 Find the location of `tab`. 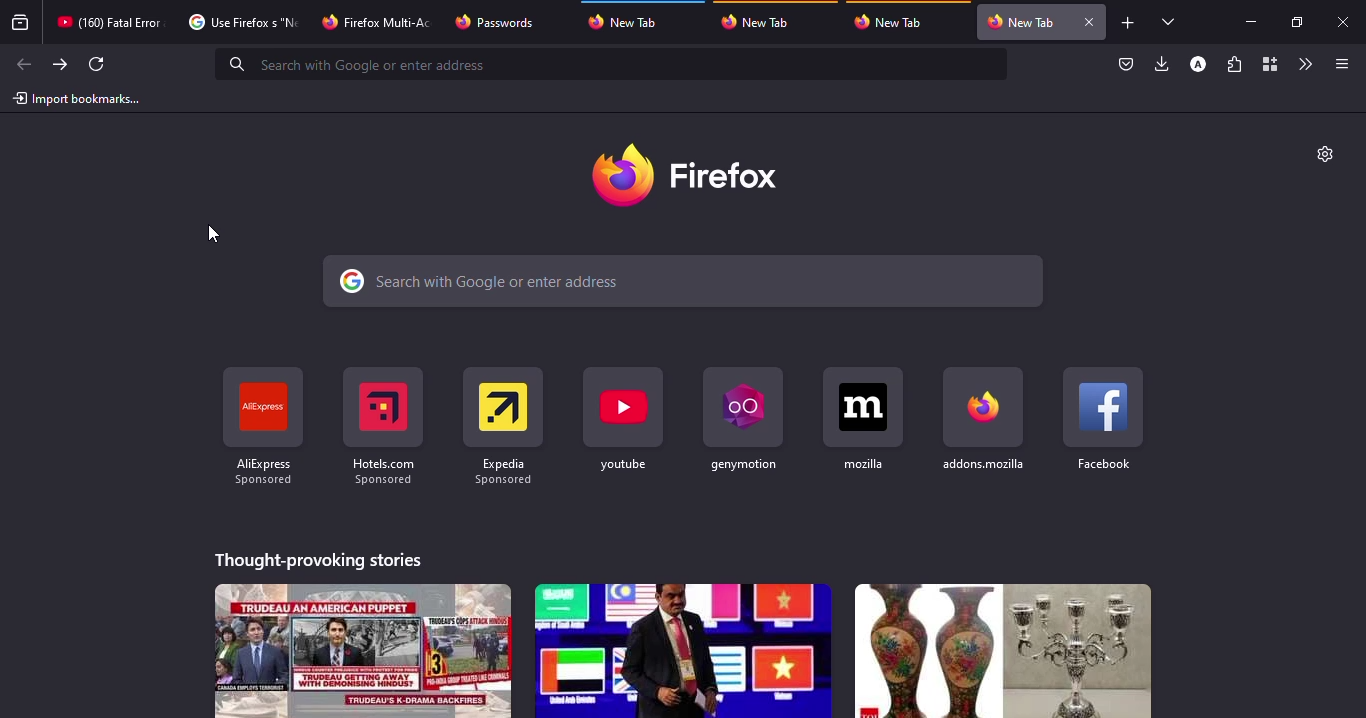

tab is located at coordinates (375, 22).